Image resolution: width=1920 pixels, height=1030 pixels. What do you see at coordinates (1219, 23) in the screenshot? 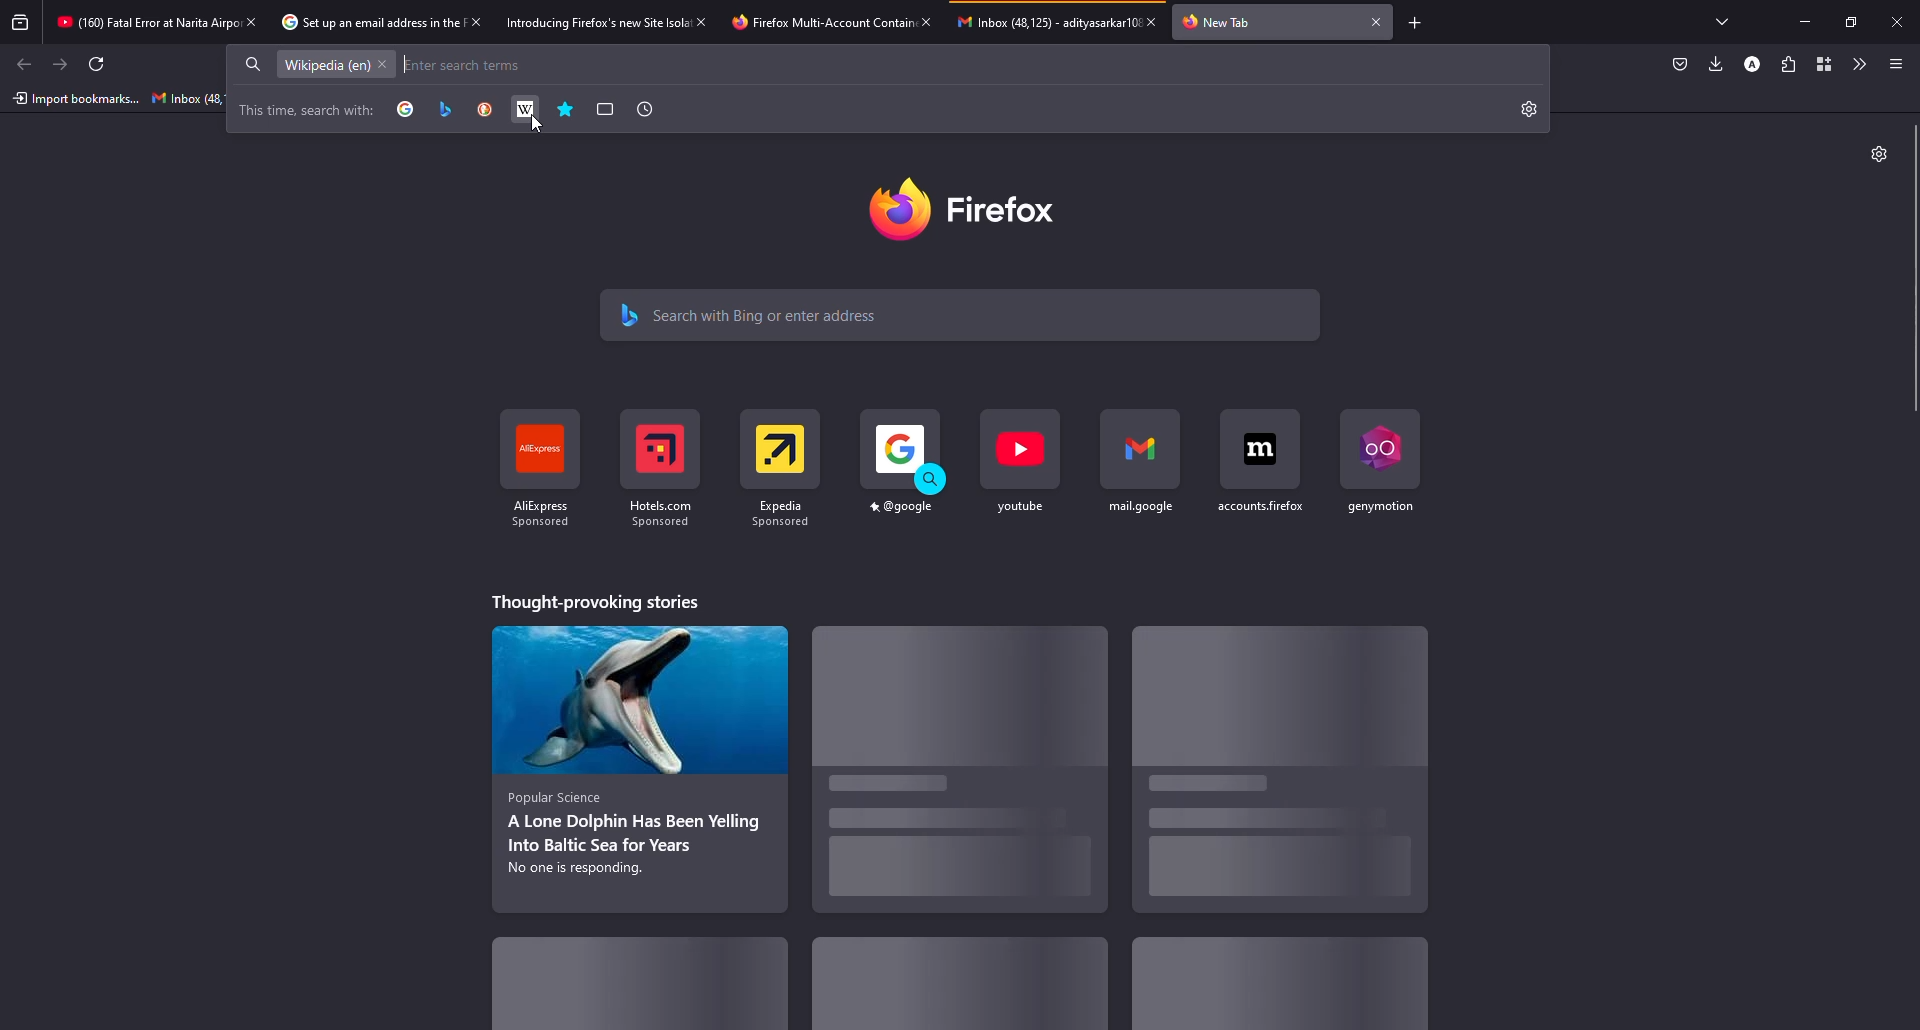
I see `tab` at bounding box center [1219, 23].